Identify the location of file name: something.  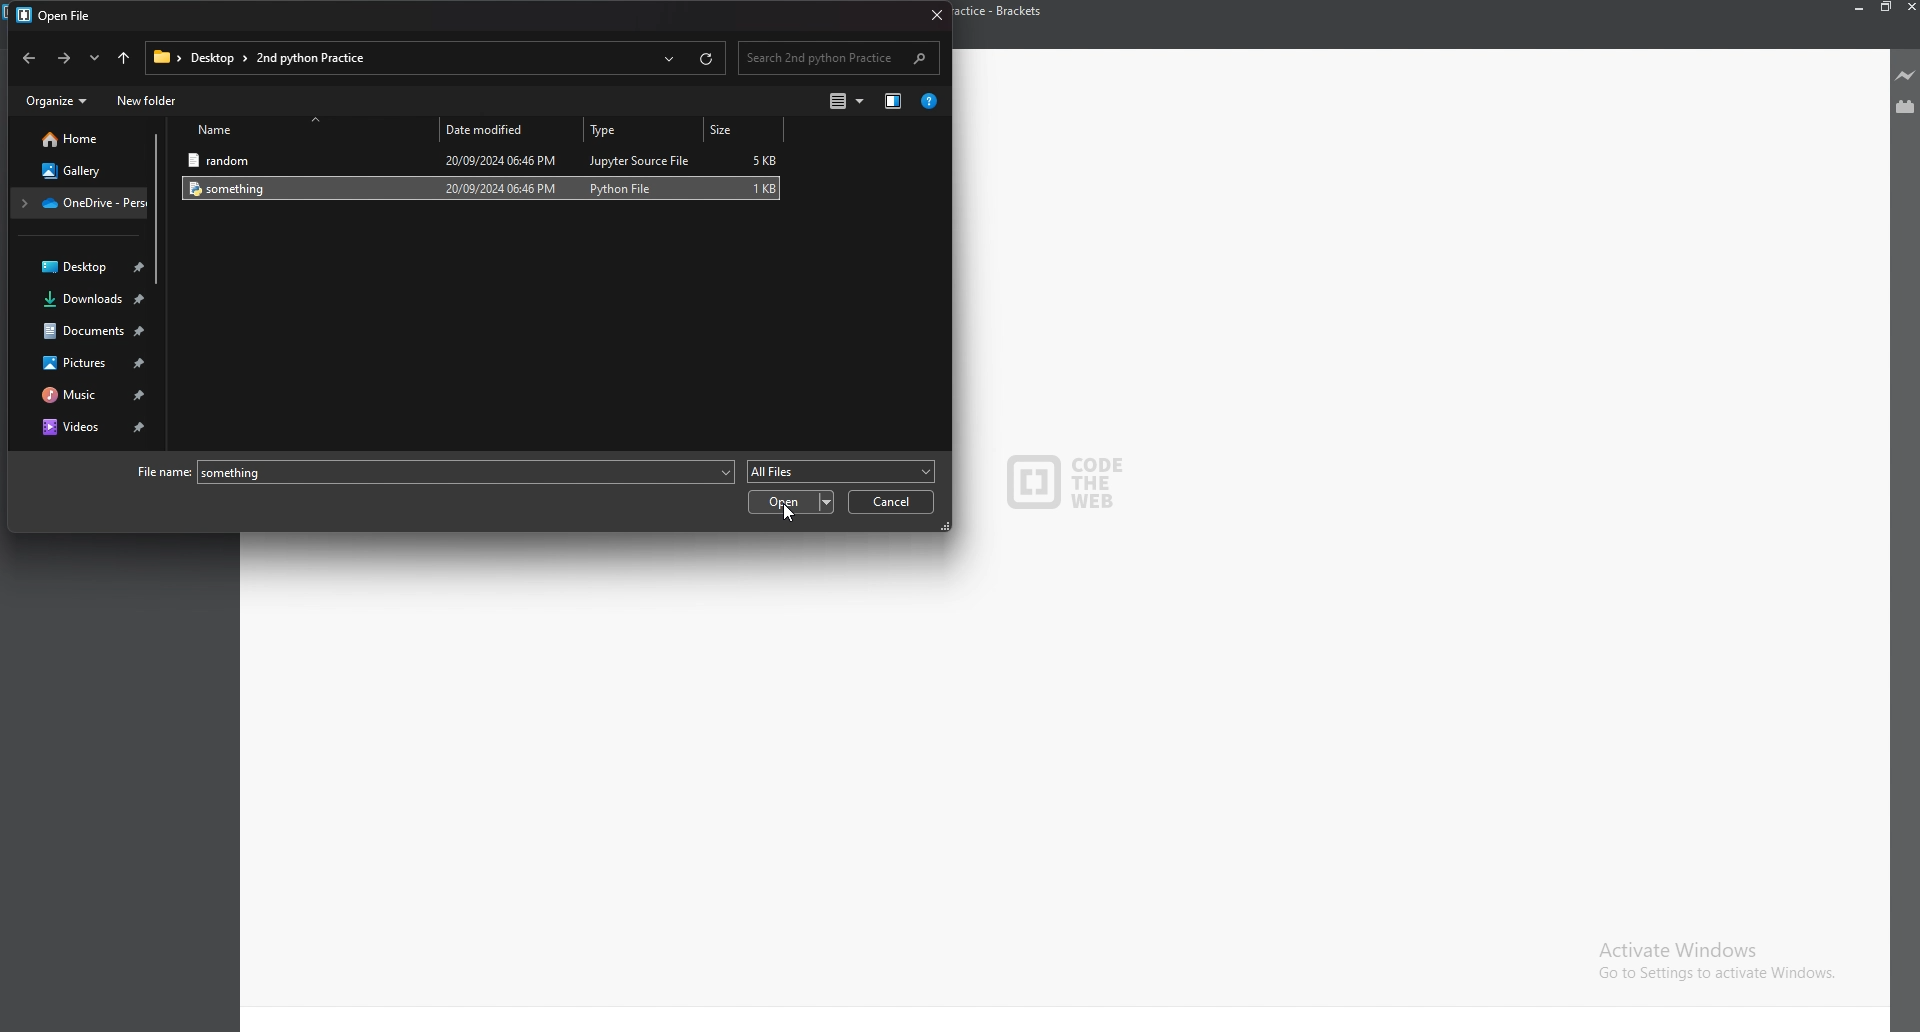
(435, 472).